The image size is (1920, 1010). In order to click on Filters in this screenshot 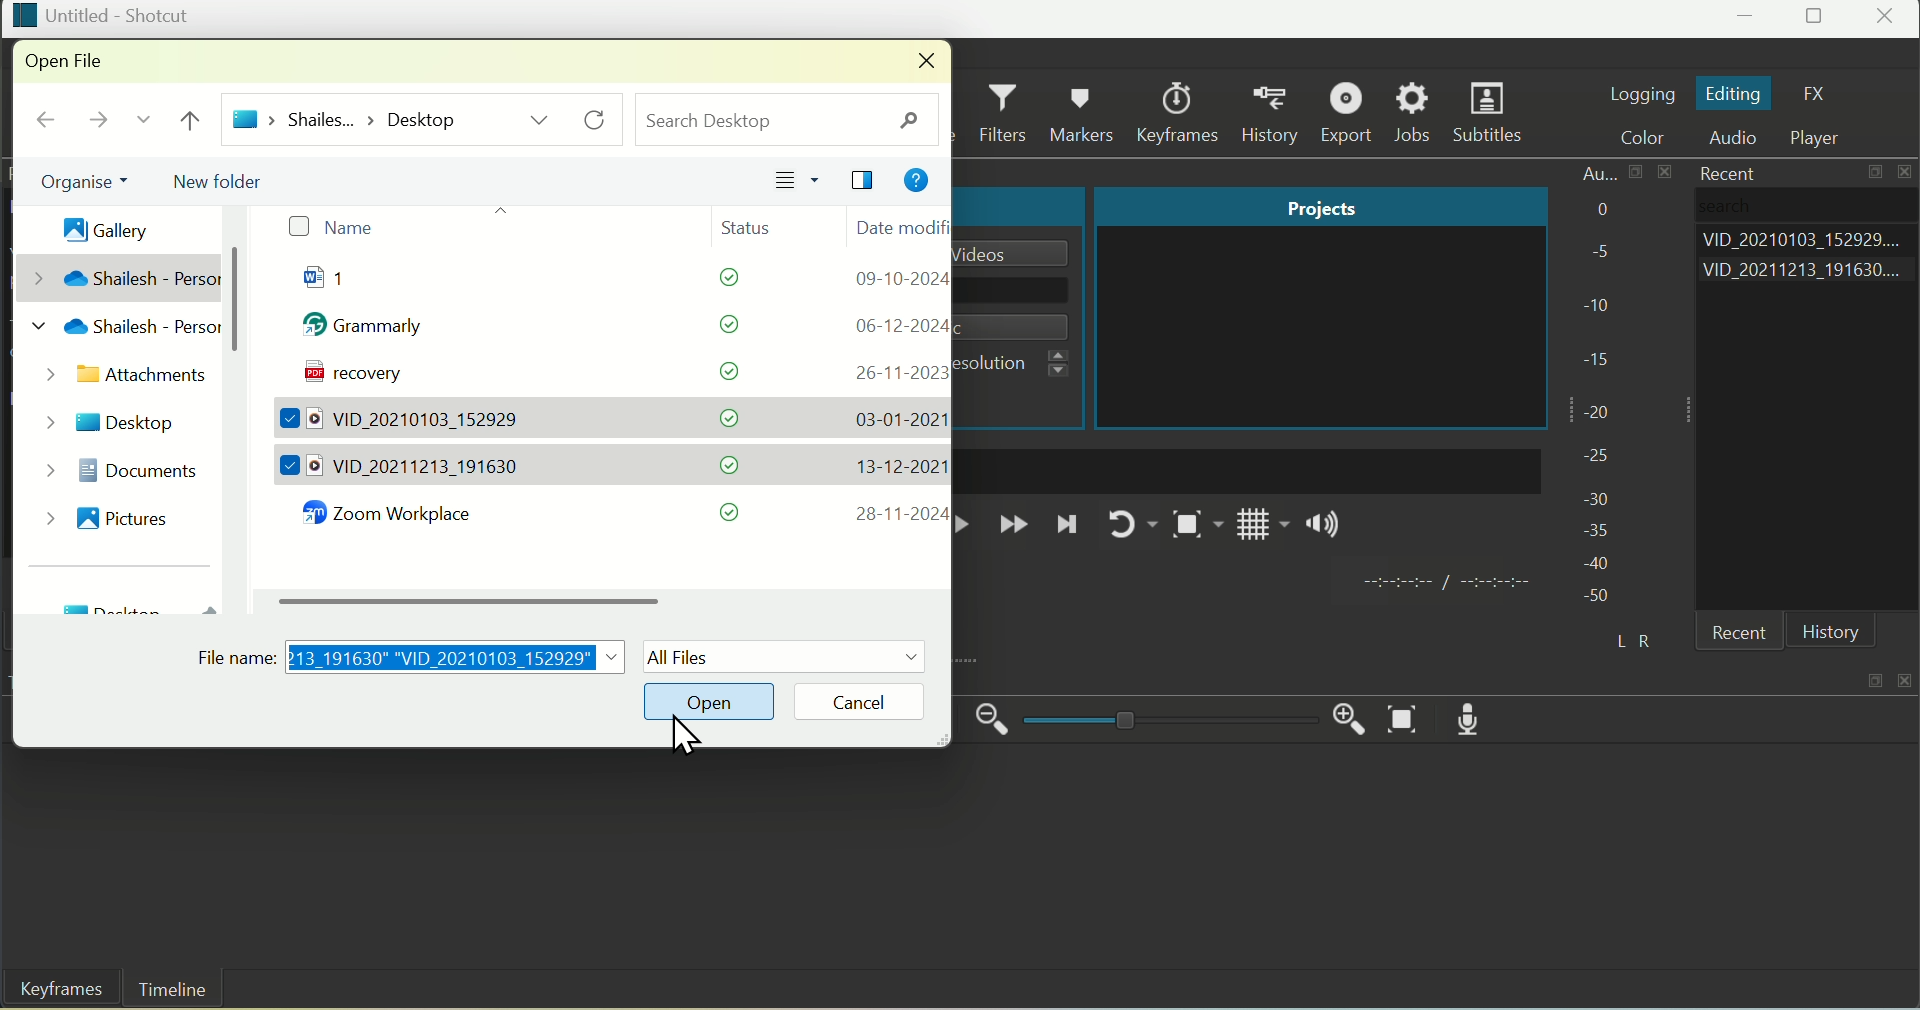, I will do `click(1006, 114)`.